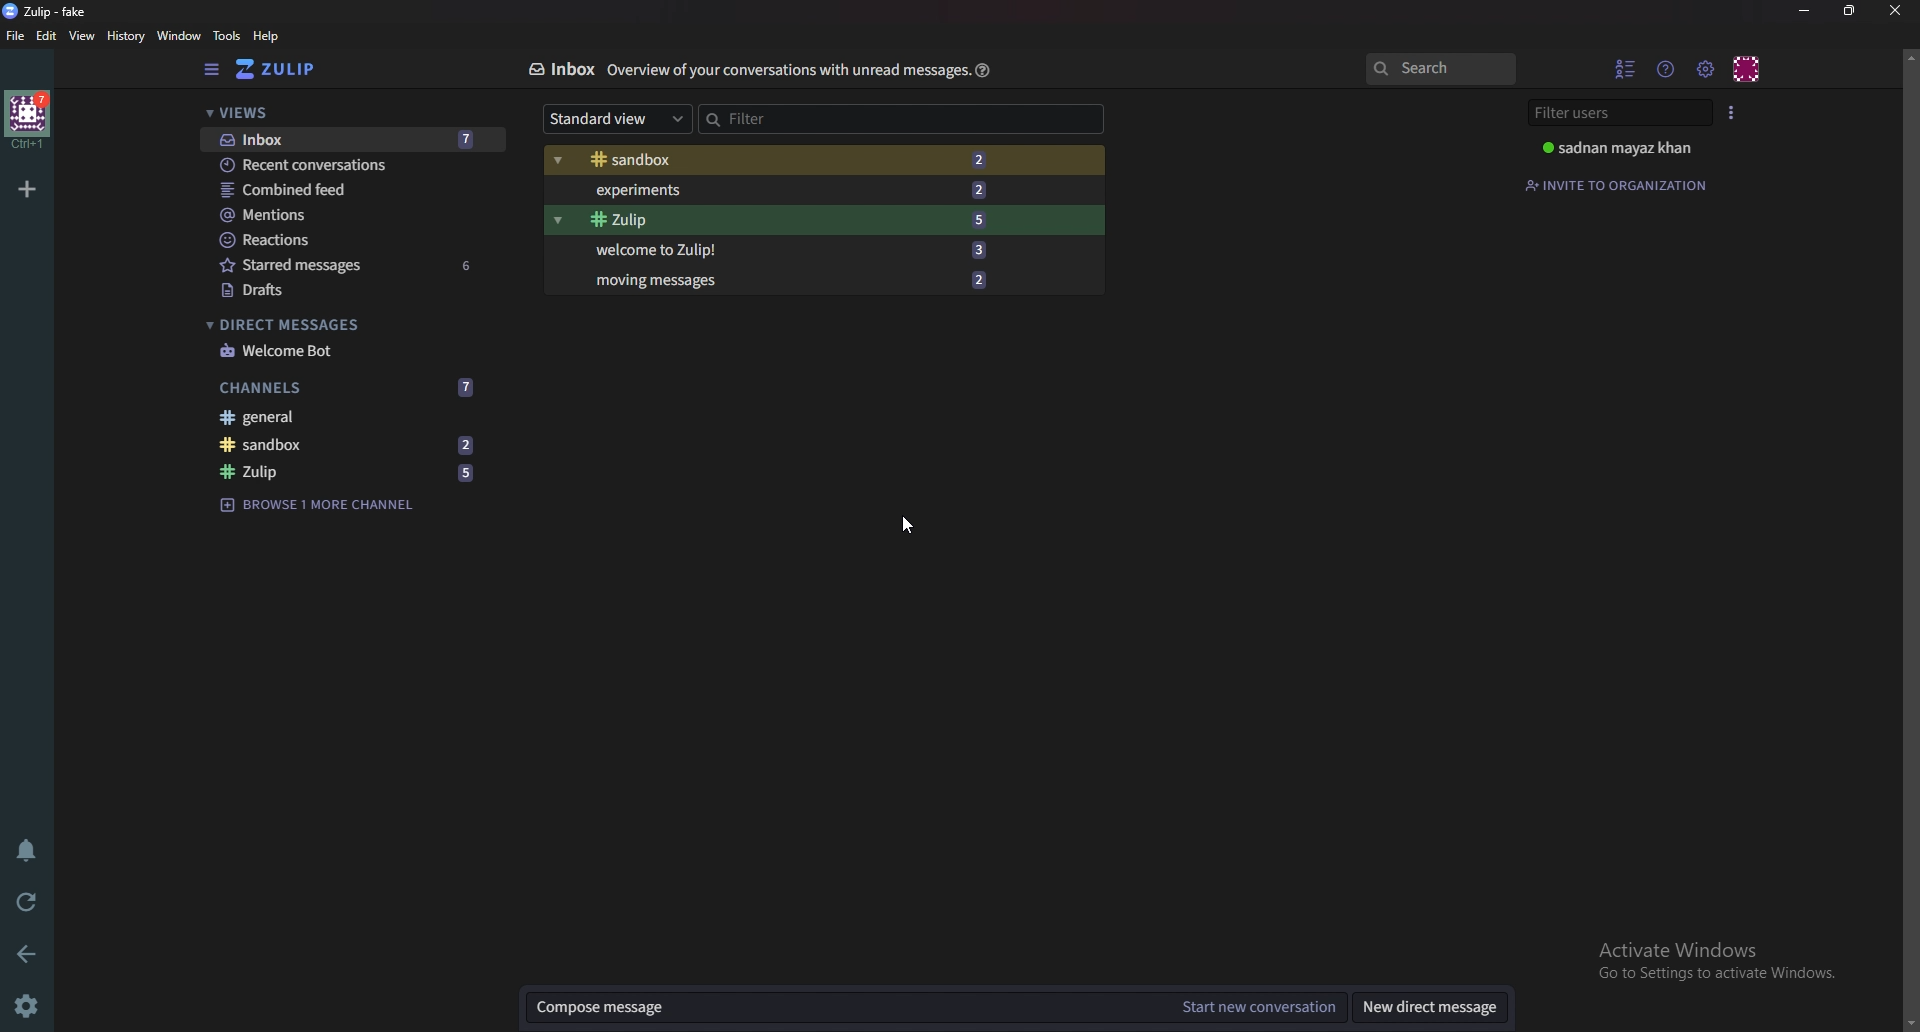 The height and width of the screenshot is (1032, 1920). I want to click on Invite to organization, so click(1620, 183).